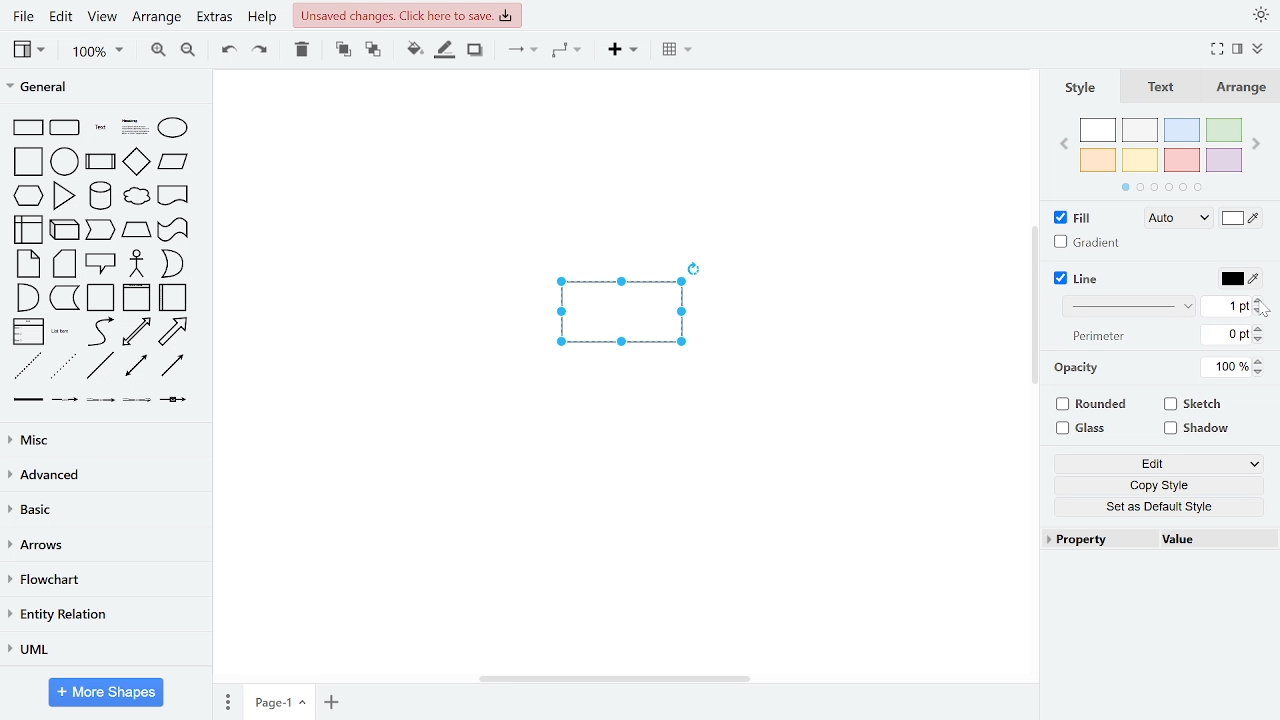 The height and width of the screenshot is (720, 1280). I want to click on general shapes, so click(136, 161).